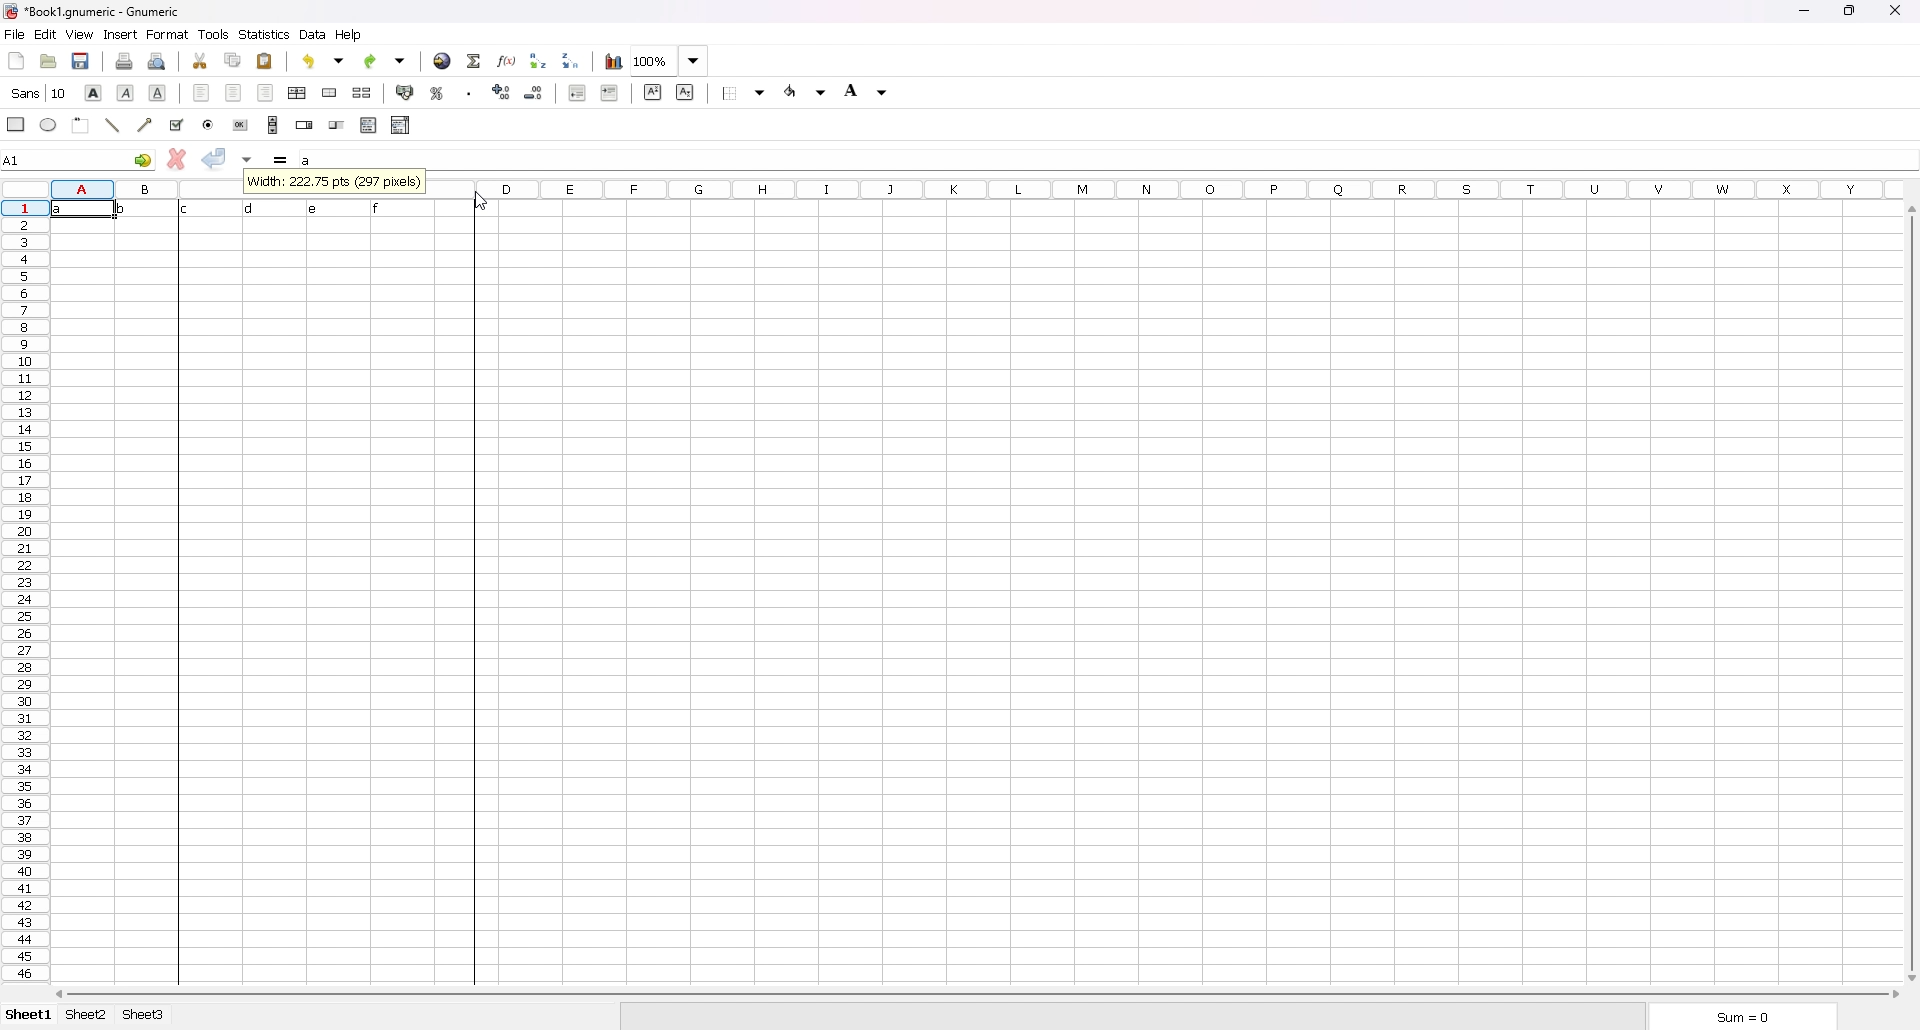 This screenshot has height=1030, width=1920. What do you see at coordinates (331, 92) in the screenshot?
I see `merge cells` at bounding box center [331, 92].